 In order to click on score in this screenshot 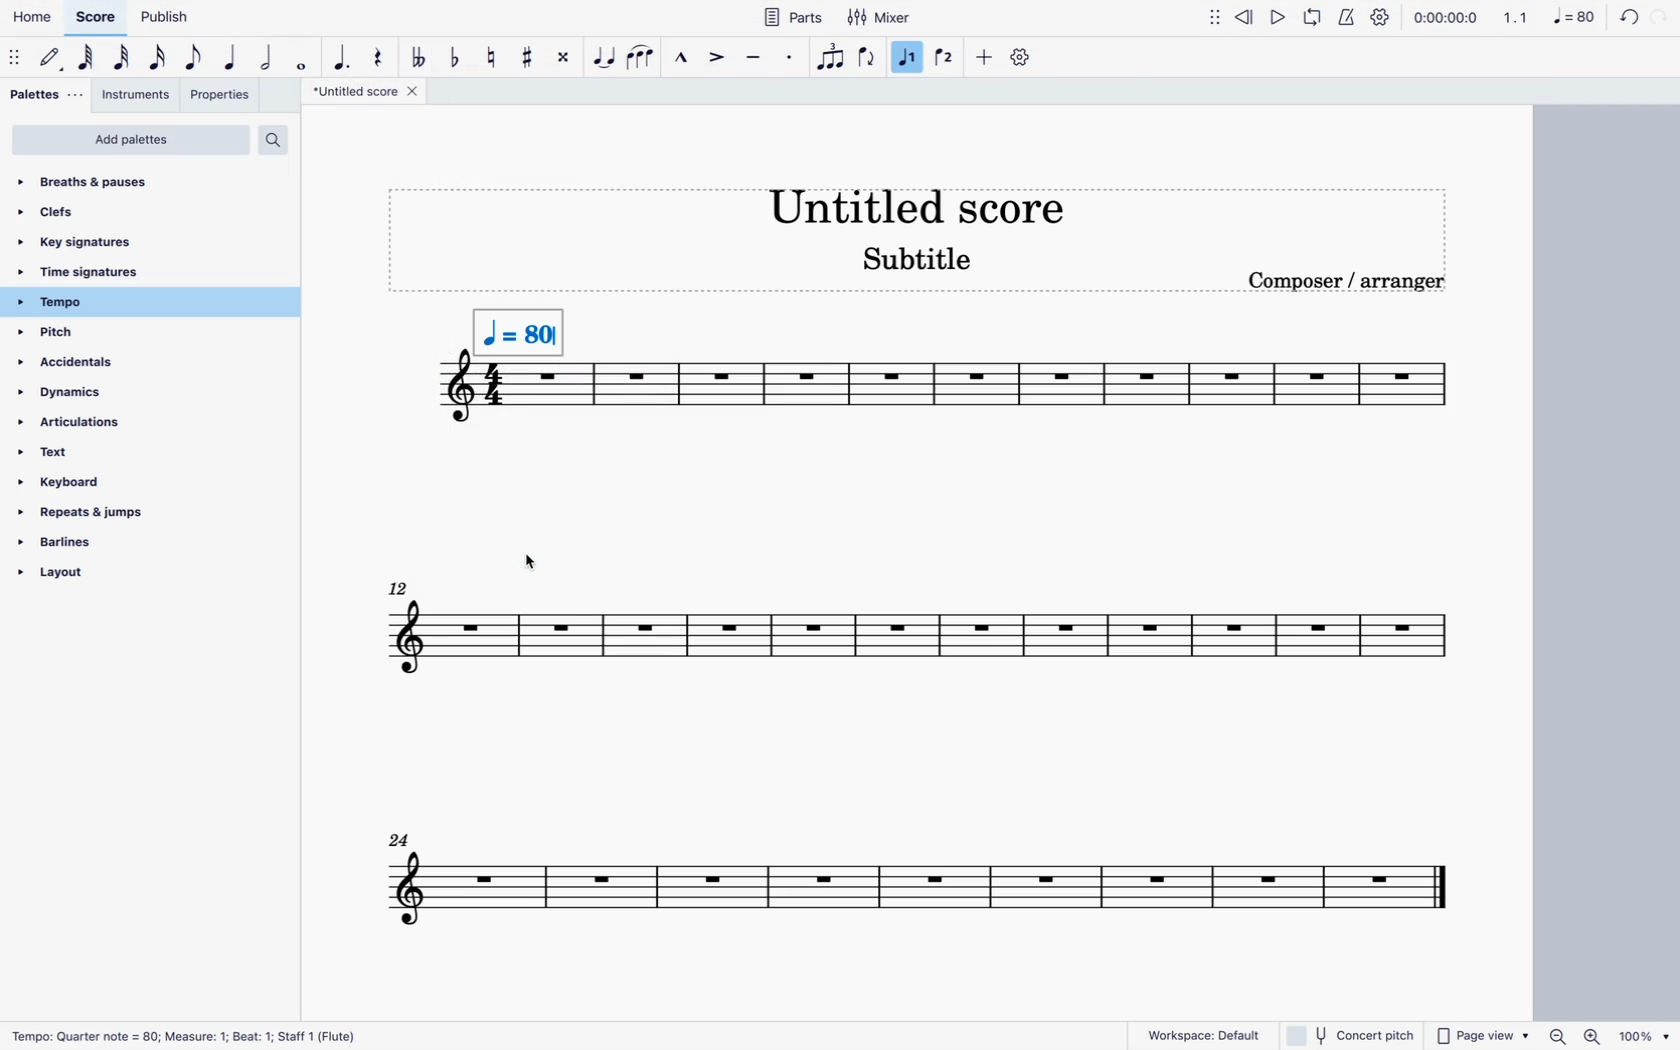, I will do `click(97, 18)`.